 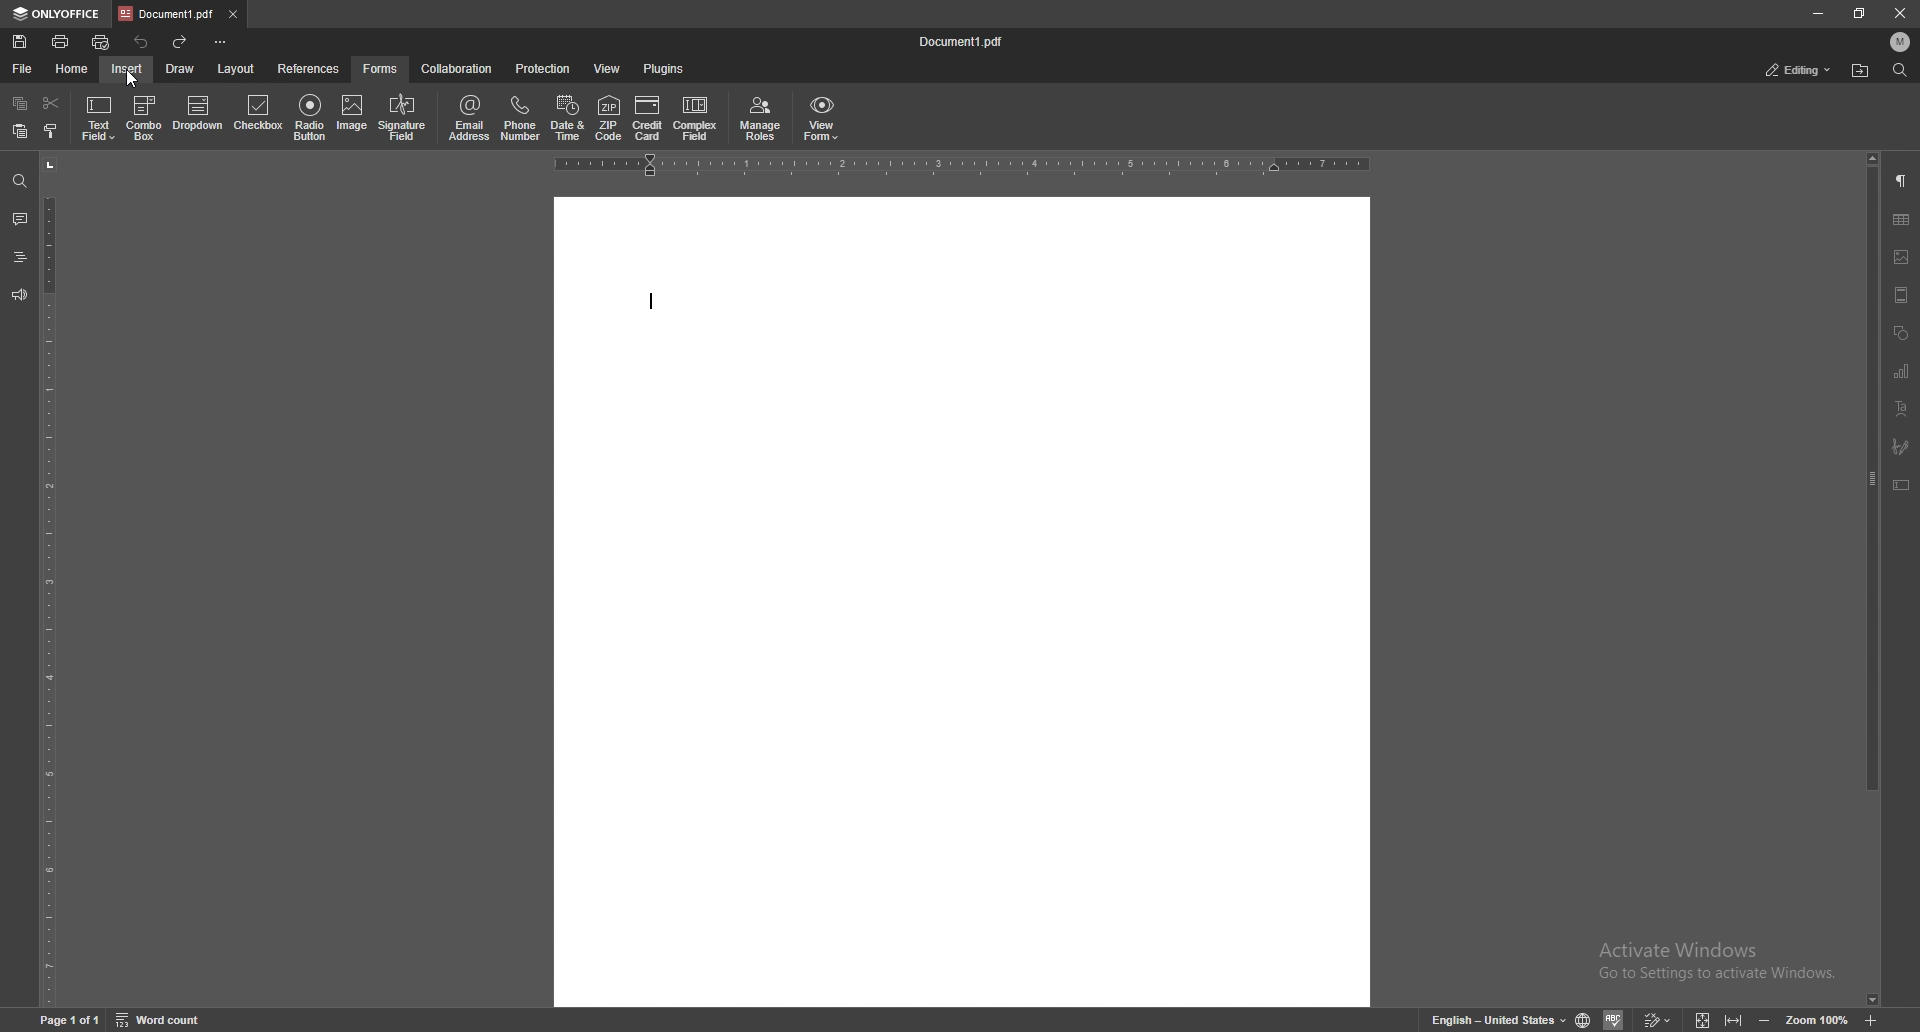 What do you see at coordinates (1704, 1018) in the screenshot?
I see `fit to screen` at bounding box center [1704, 1018].